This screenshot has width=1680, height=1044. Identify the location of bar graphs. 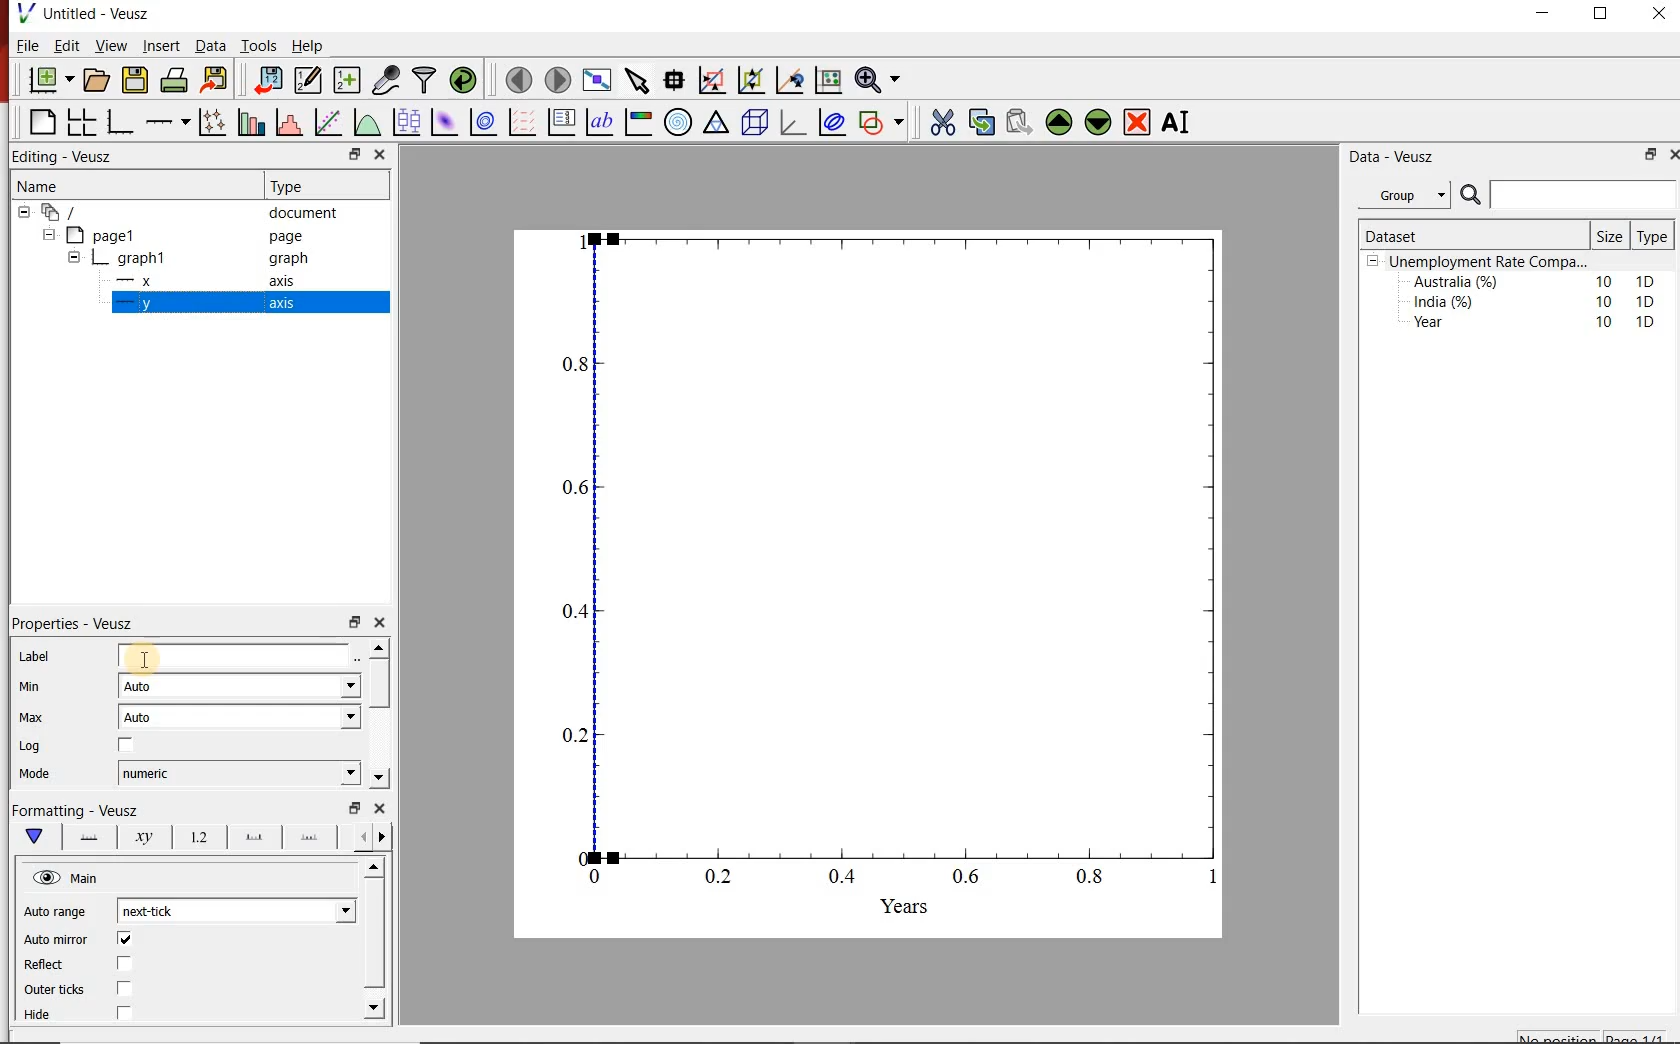
(249, 122).